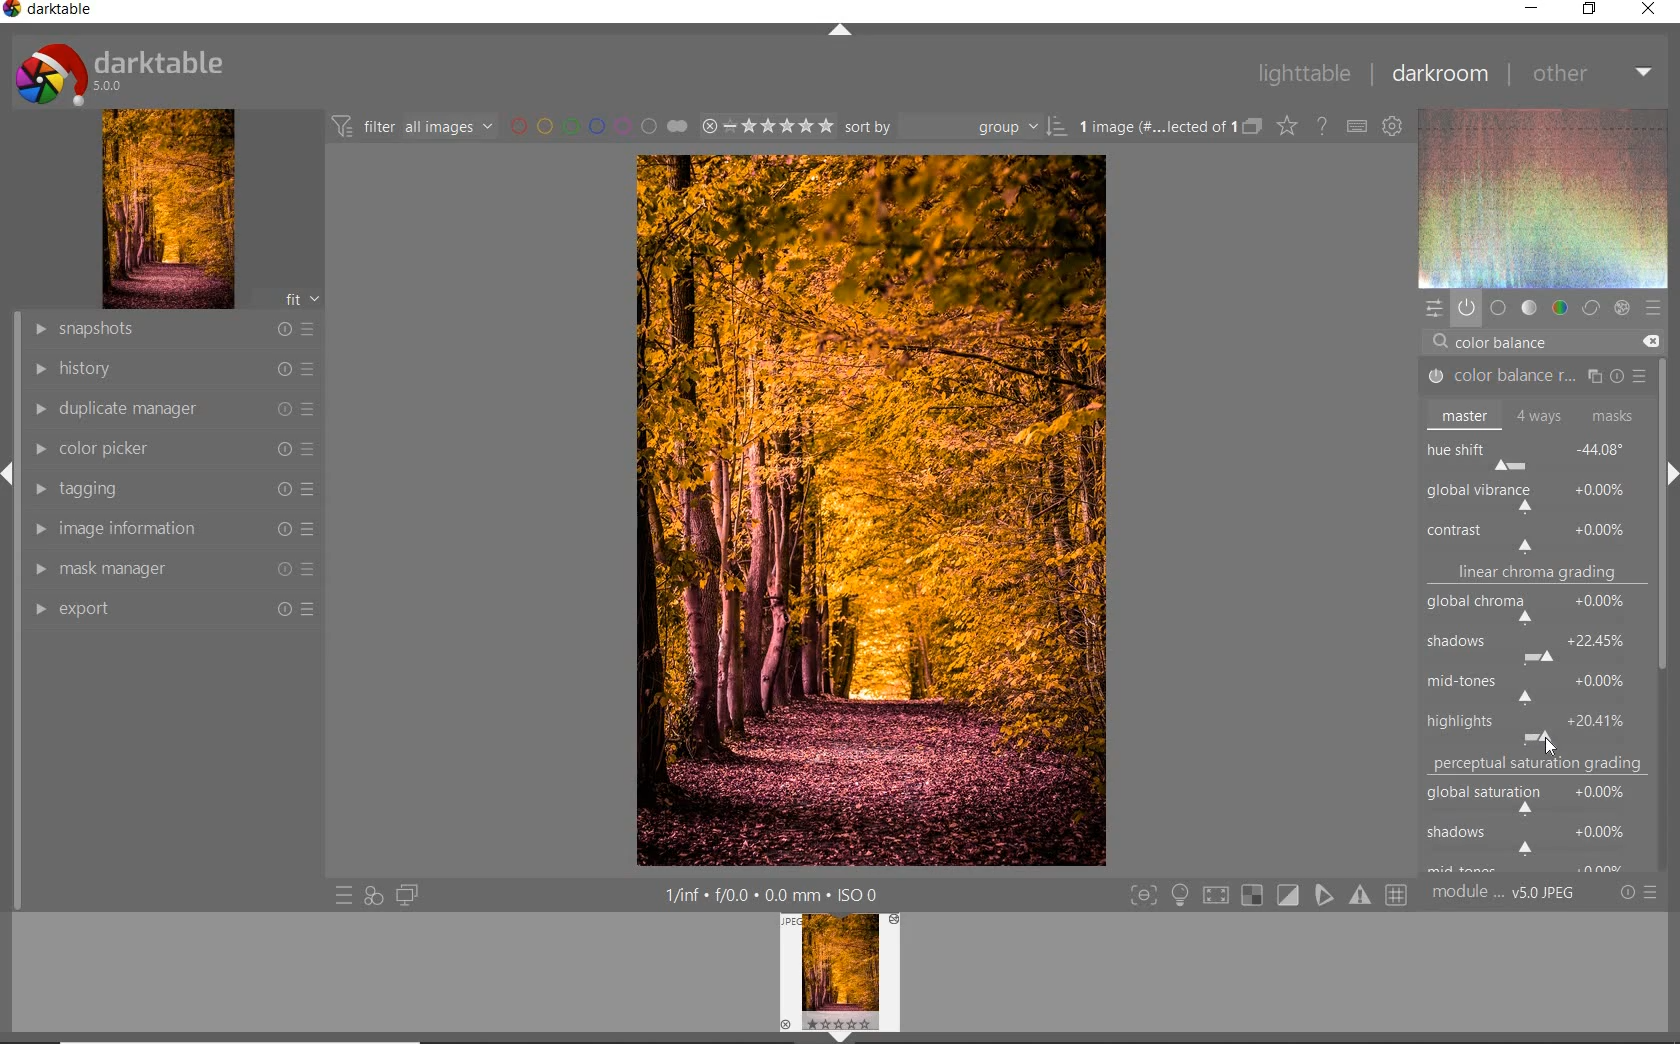 Image resolution: width=1680 pixels, height=1044 pixels. I want to click on enable for online help, so click(1324, 126).